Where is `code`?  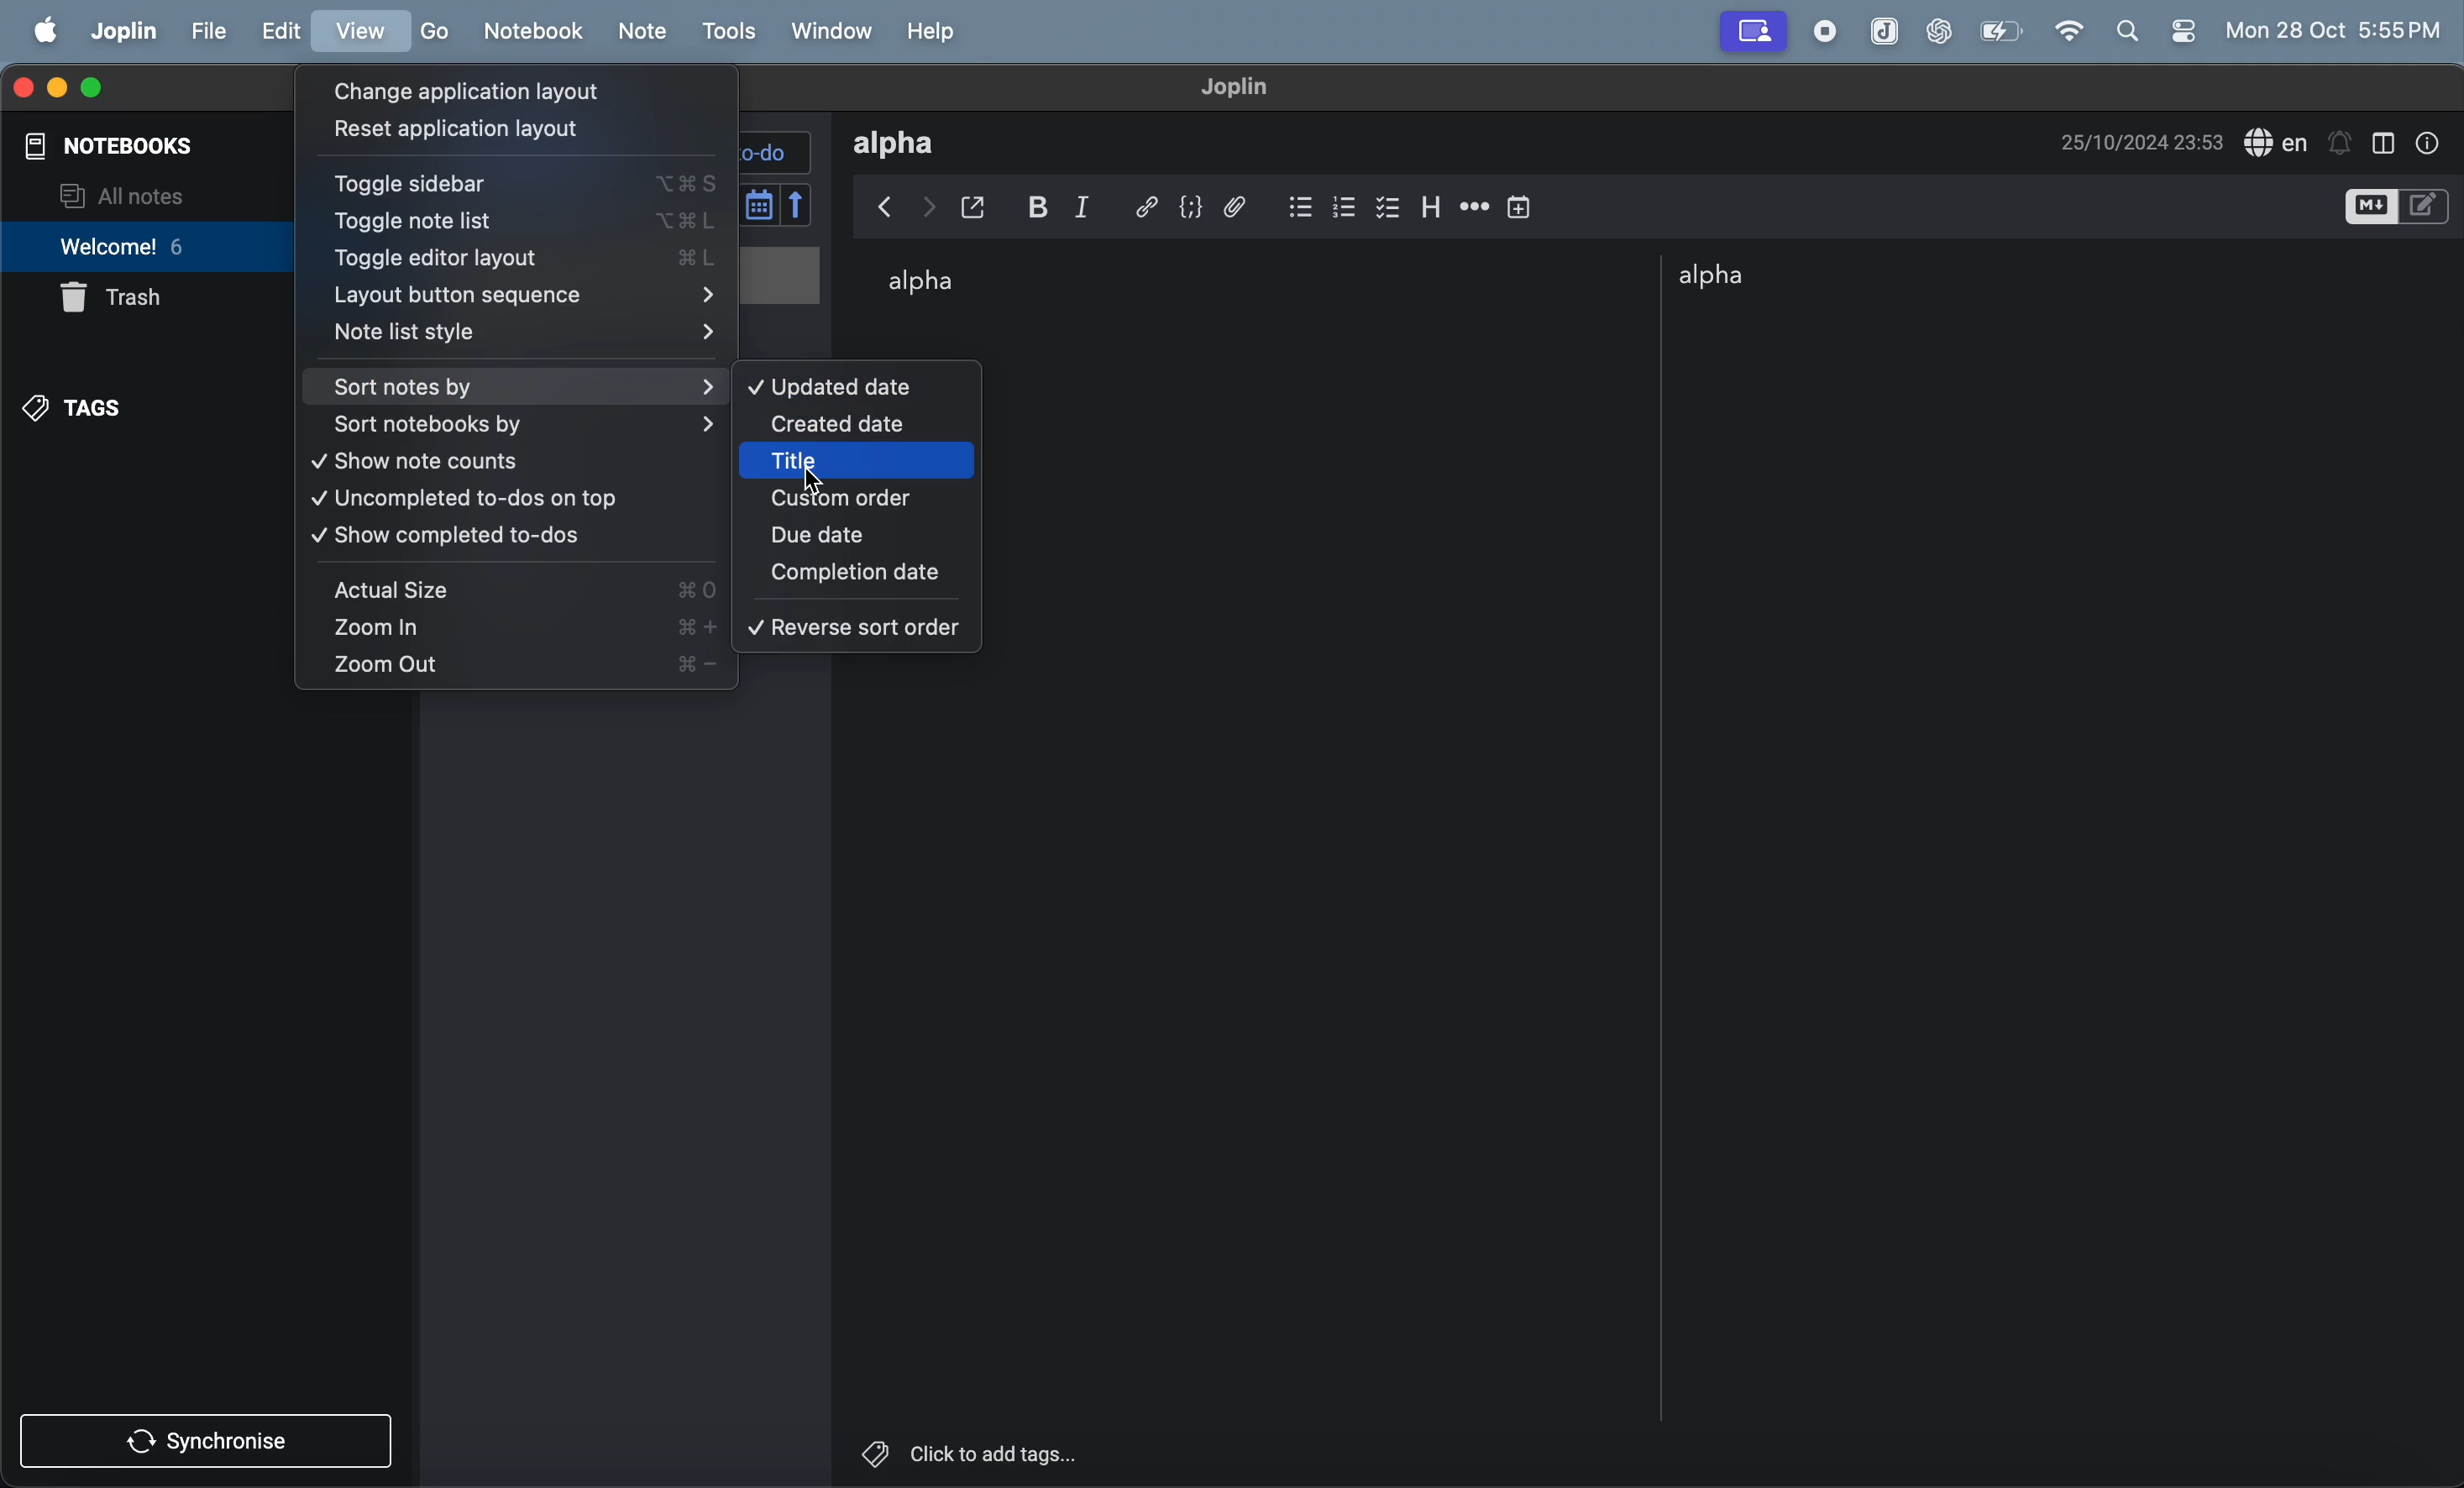 code is located at coordinates (1197, 207).